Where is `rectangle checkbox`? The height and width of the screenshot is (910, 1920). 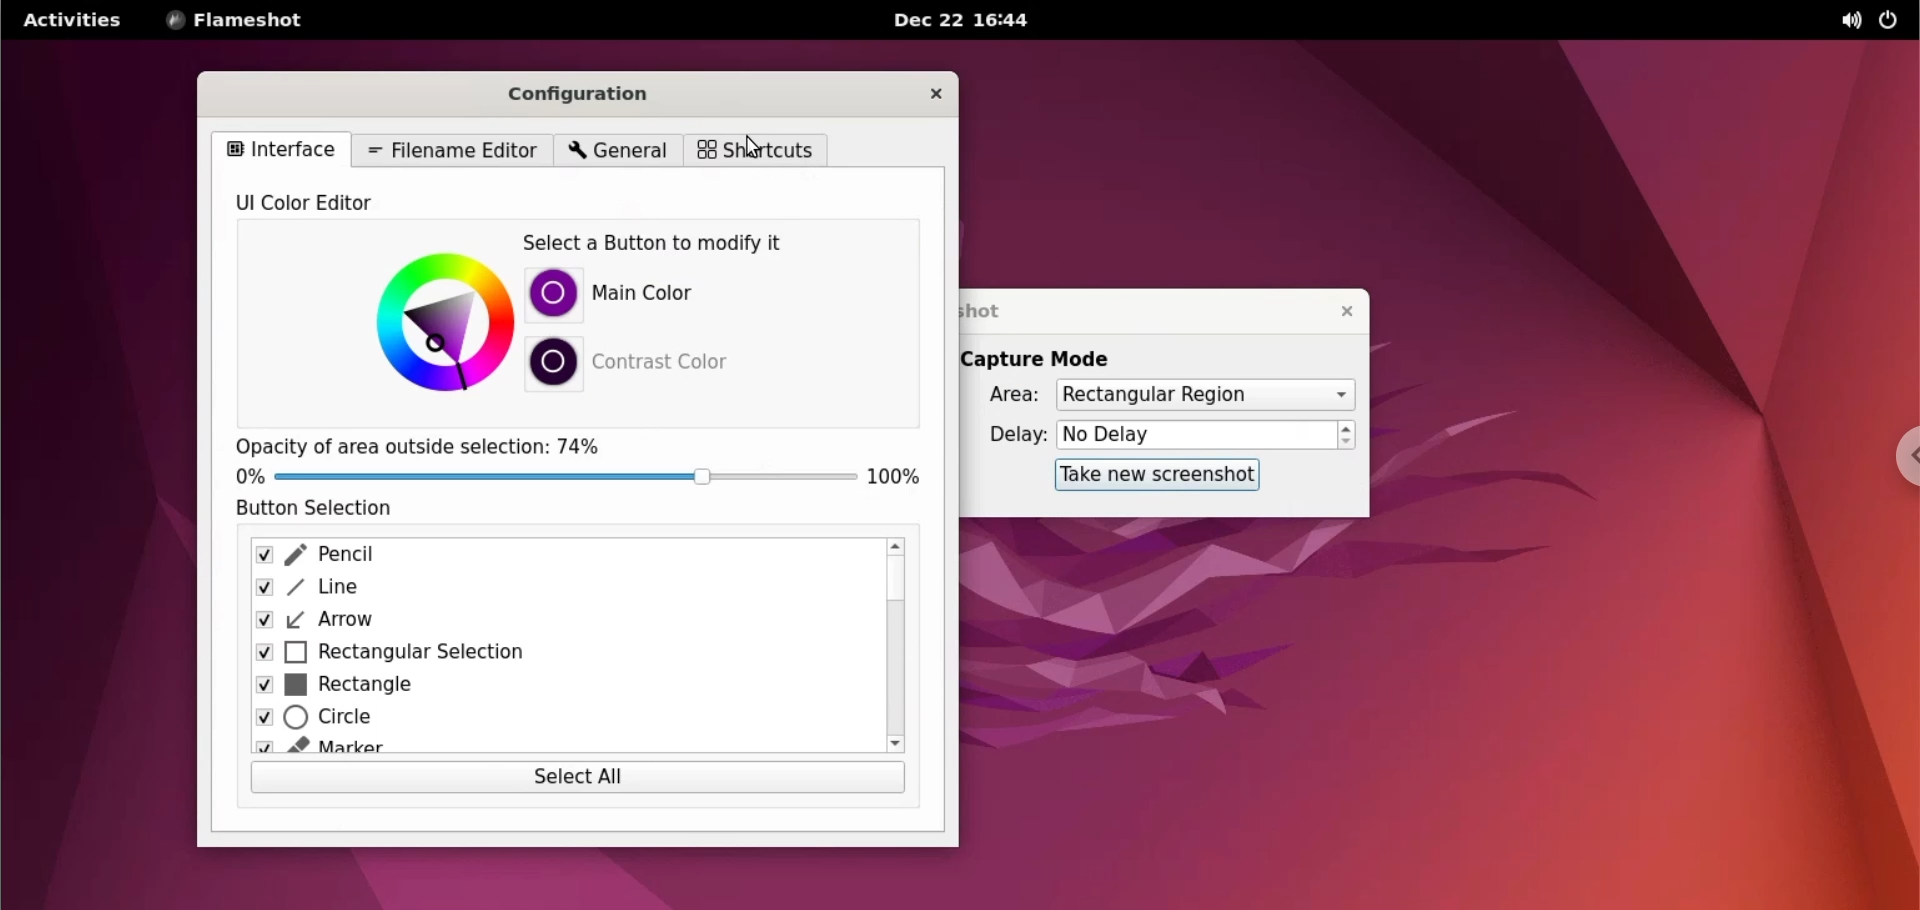 rectangle checkbox is located at coordinates (553, 688).